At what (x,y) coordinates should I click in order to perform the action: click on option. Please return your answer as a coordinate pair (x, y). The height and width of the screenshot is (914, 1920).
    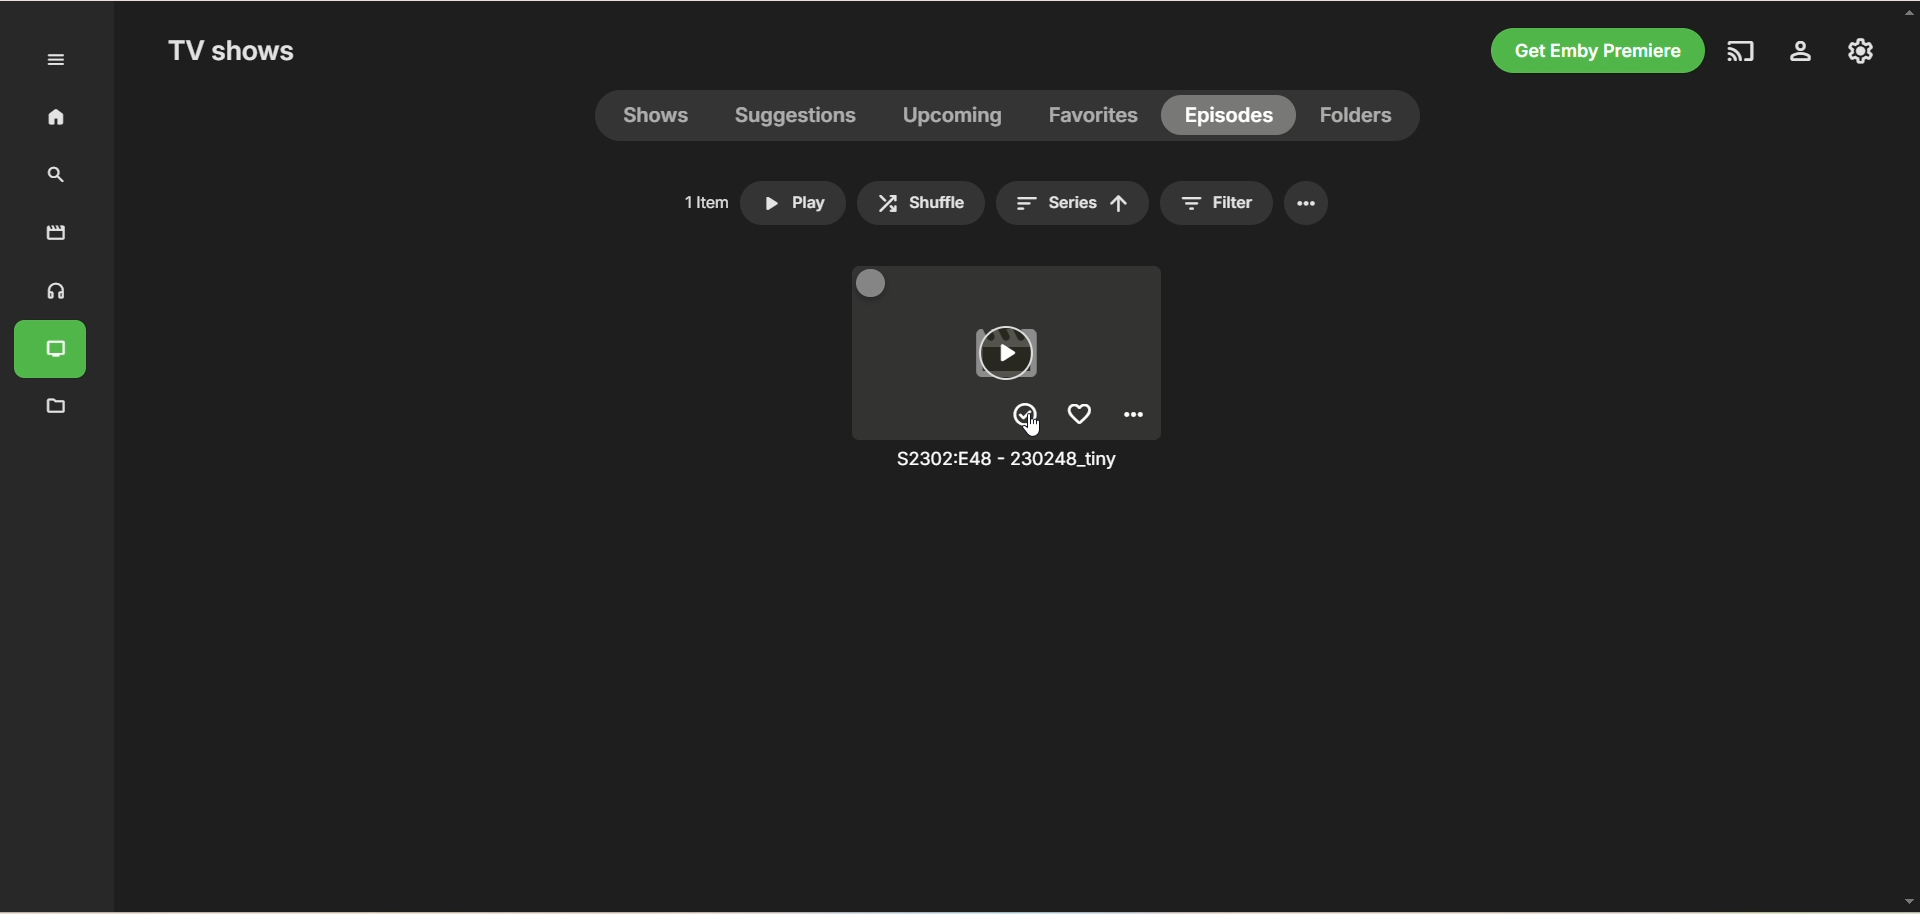
    Looking at the image, I should click on (1136, 415).